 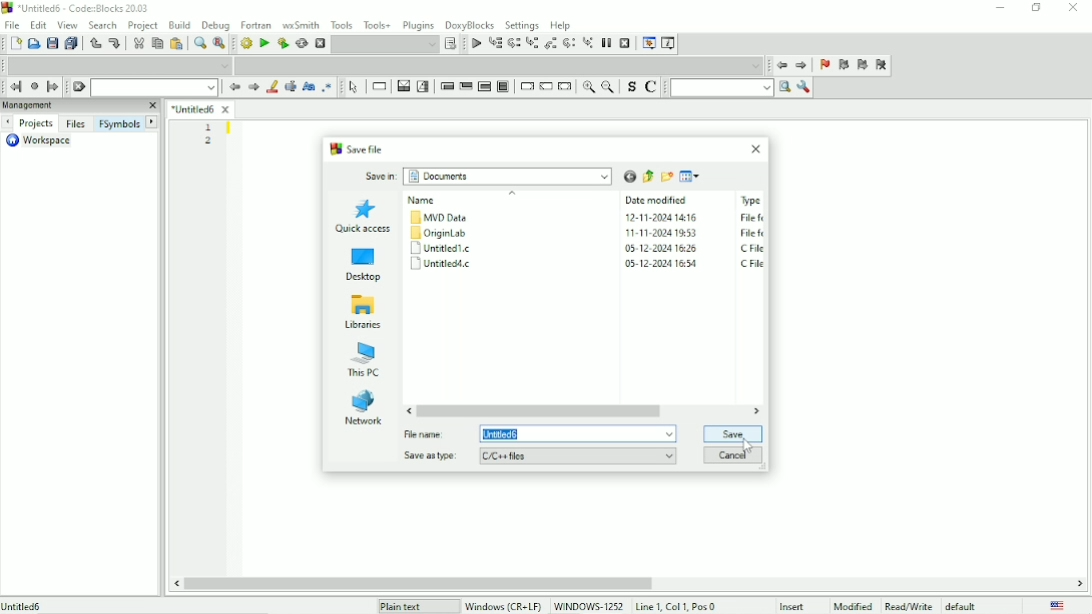 What do you see at coordinates (504, 86) in the screenshot?
I see `Block instruction` at bounding box center [504, 86].